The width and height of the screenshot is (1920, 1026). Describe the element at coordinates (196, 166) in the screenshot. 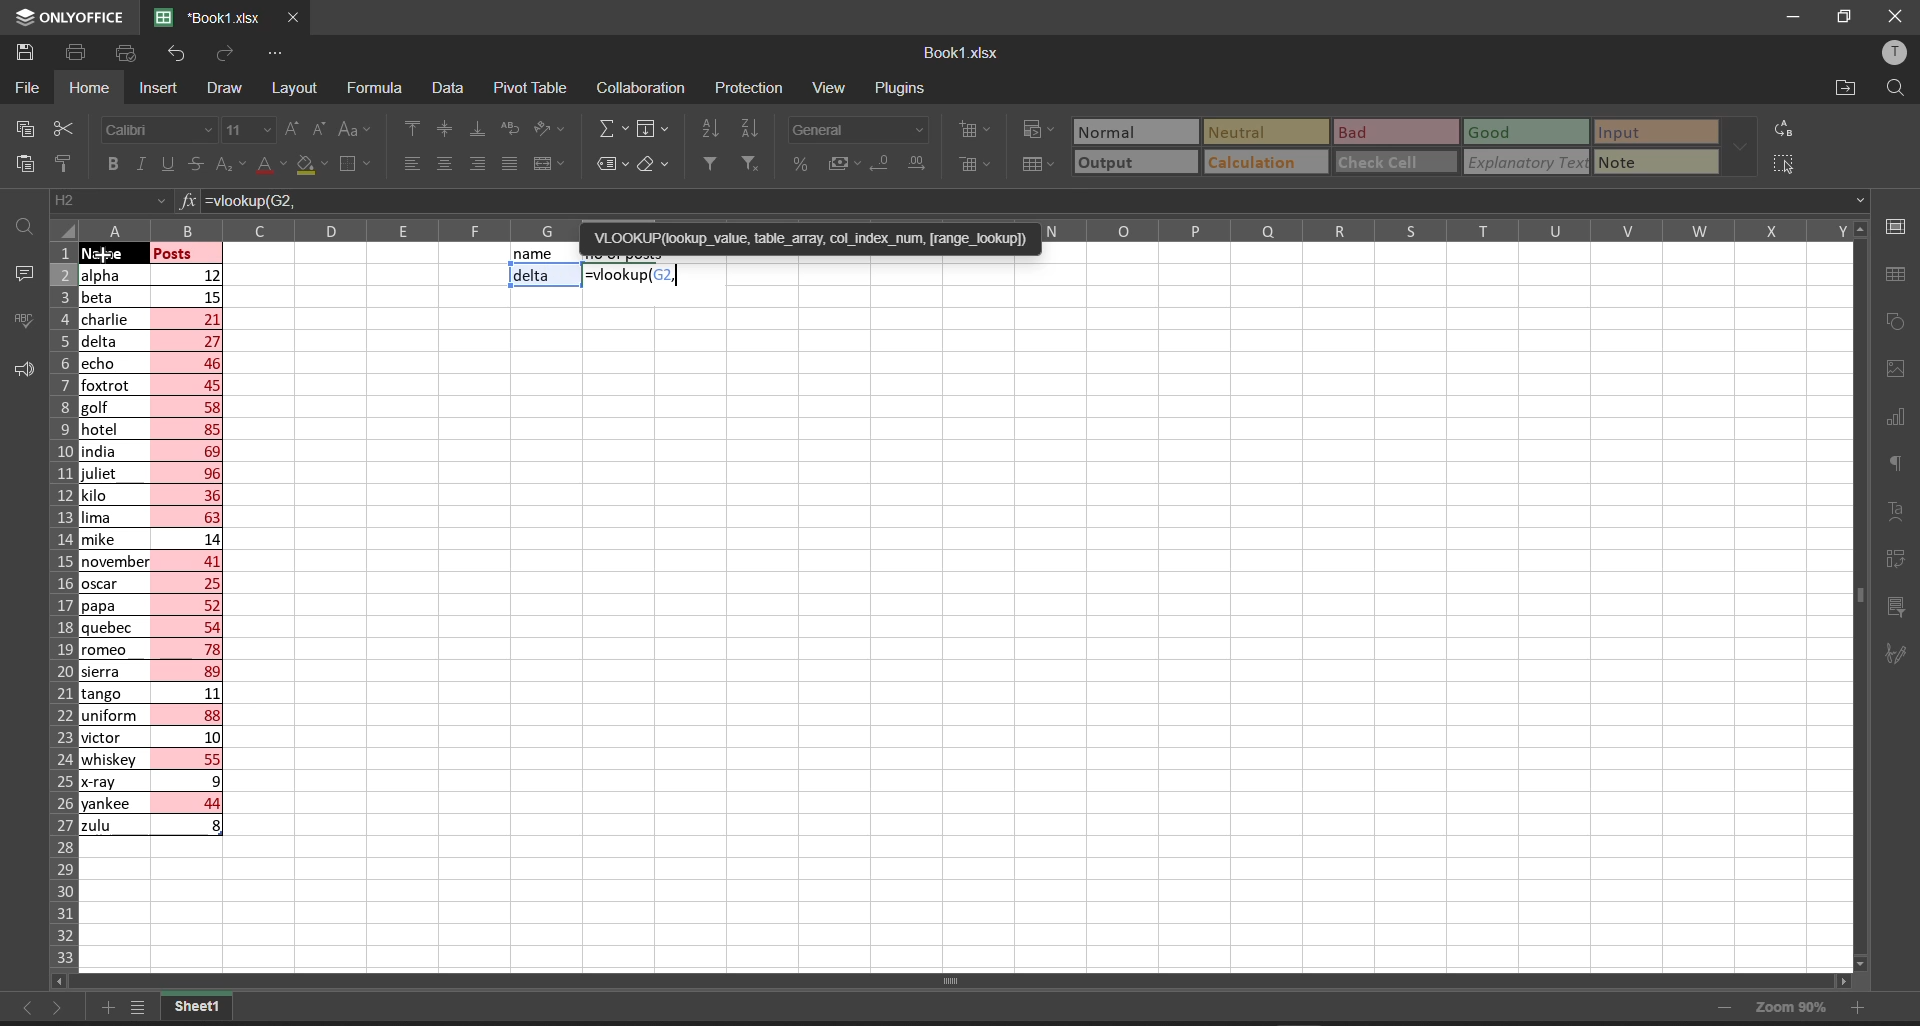

I see `strikethrough` at that location.